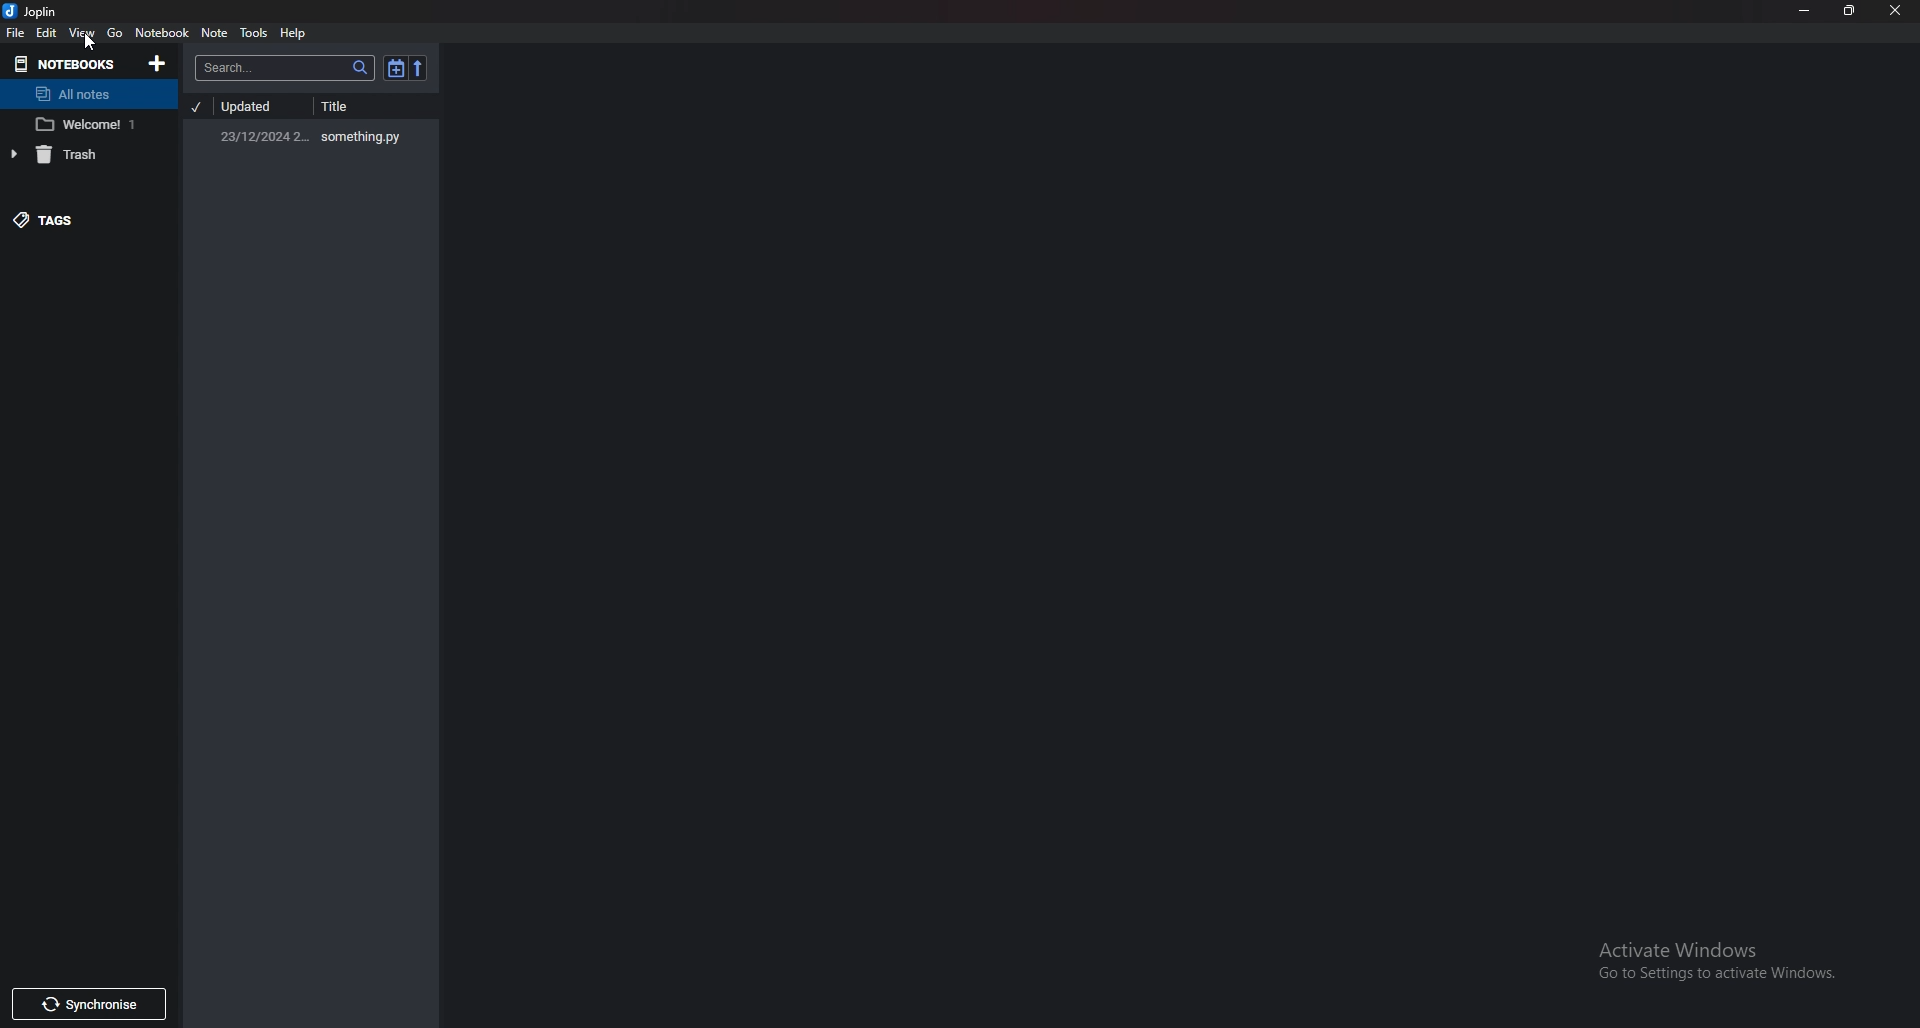 Image resolution: width=1920 pixels, height=1028 pixels. Describe the element at coordinates (84, 125) in the screenshot. I see `welcome 1` at that location.